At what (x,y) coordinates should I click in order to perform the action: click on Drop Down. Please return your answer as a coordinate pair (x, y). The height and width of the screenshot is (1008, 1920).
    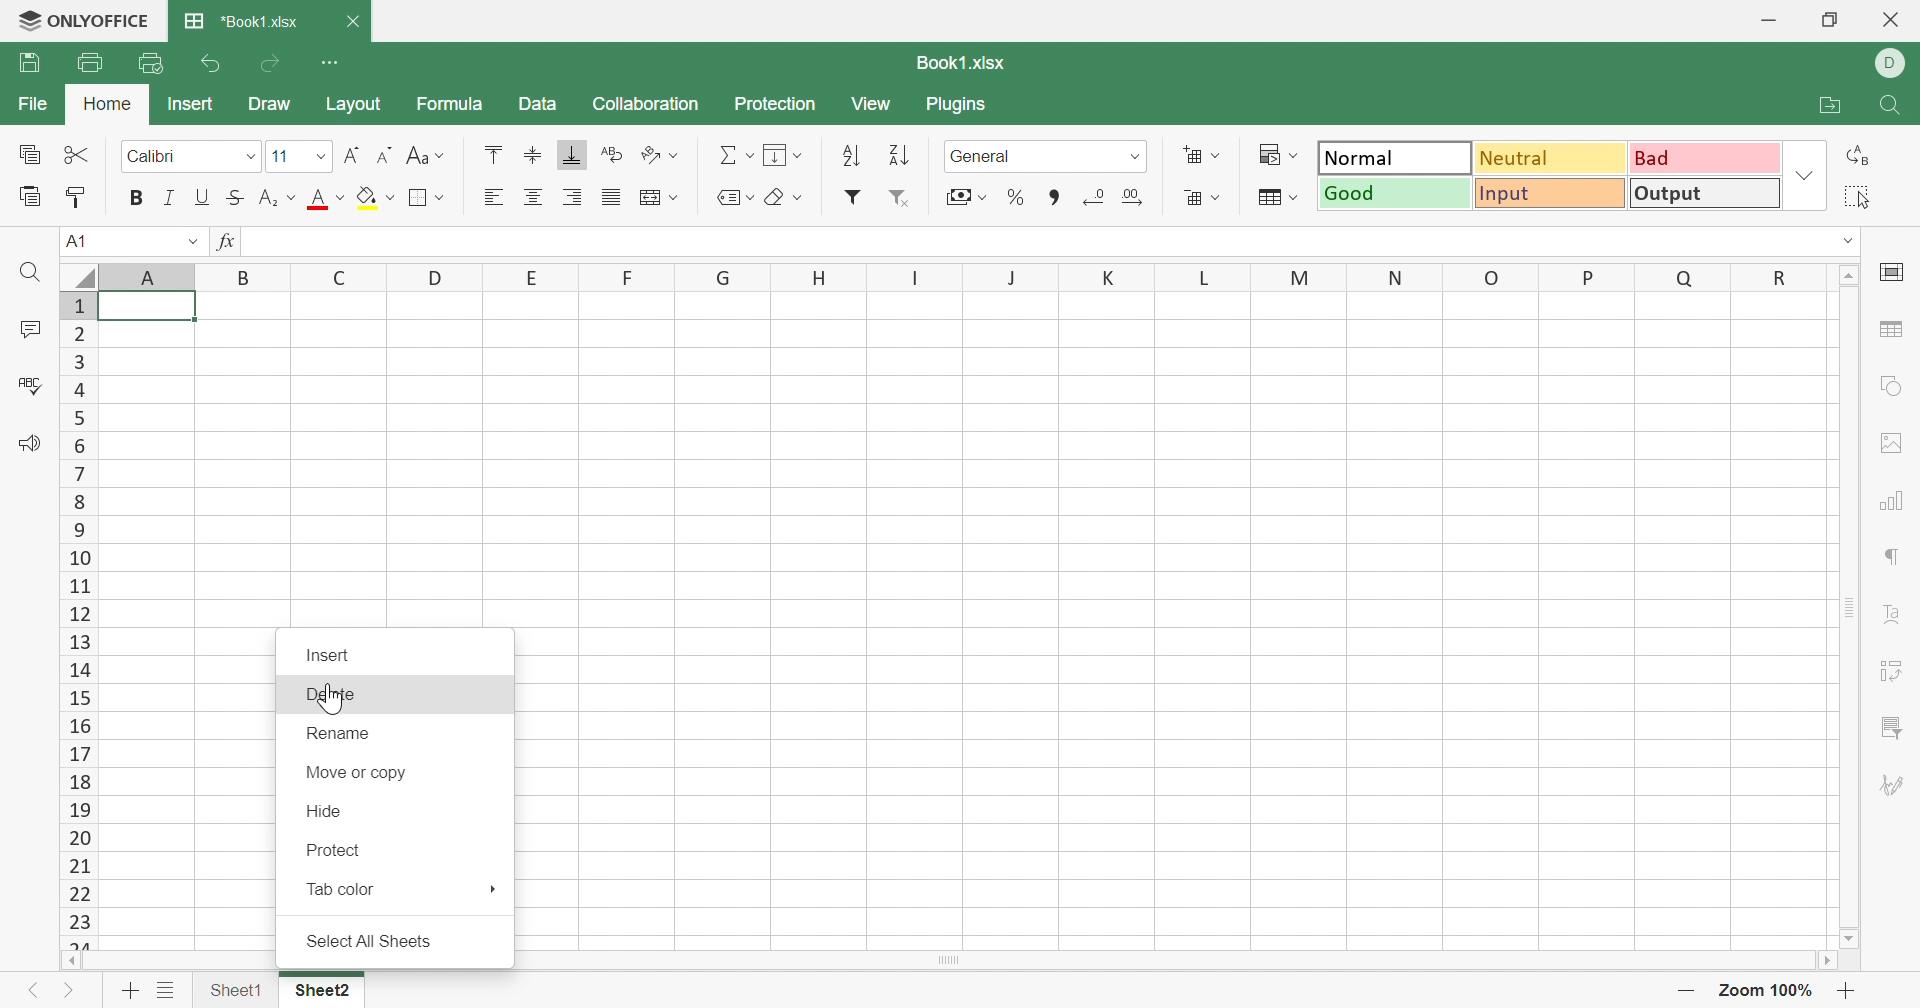
    Looking at the image, I should click on (750, 156).